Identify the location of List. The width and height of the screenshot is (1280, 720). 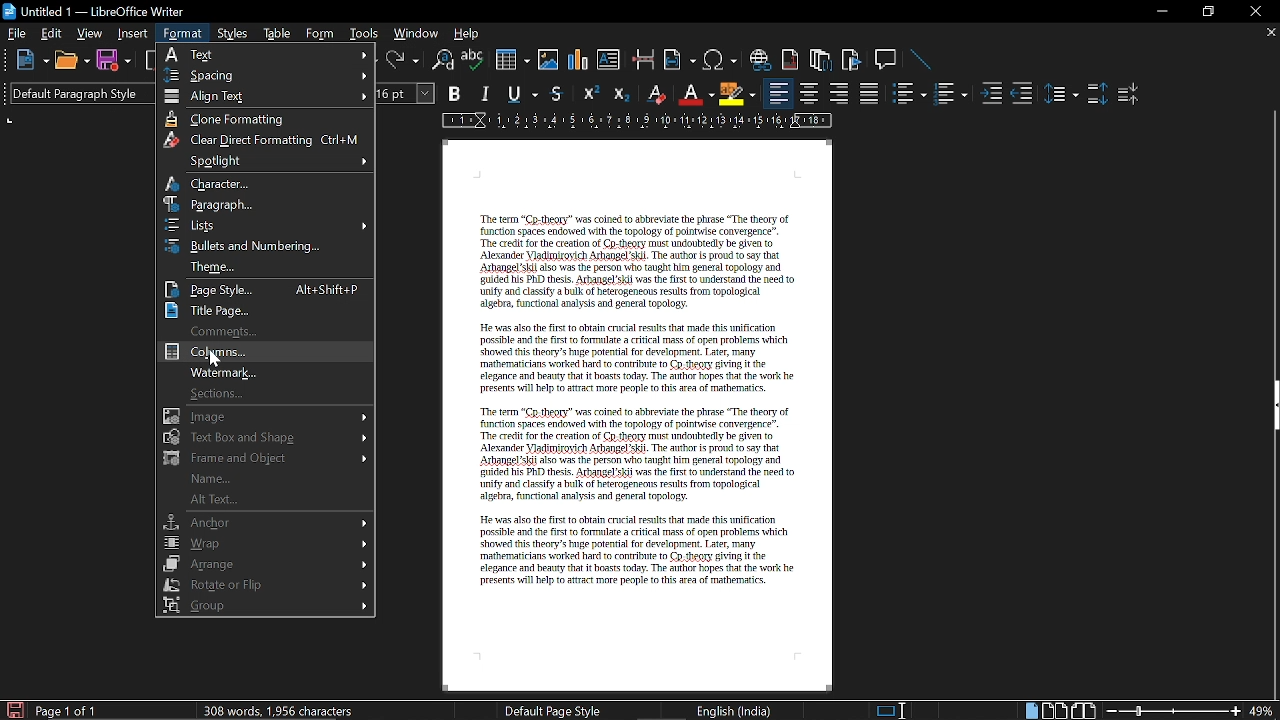
(269, 225).